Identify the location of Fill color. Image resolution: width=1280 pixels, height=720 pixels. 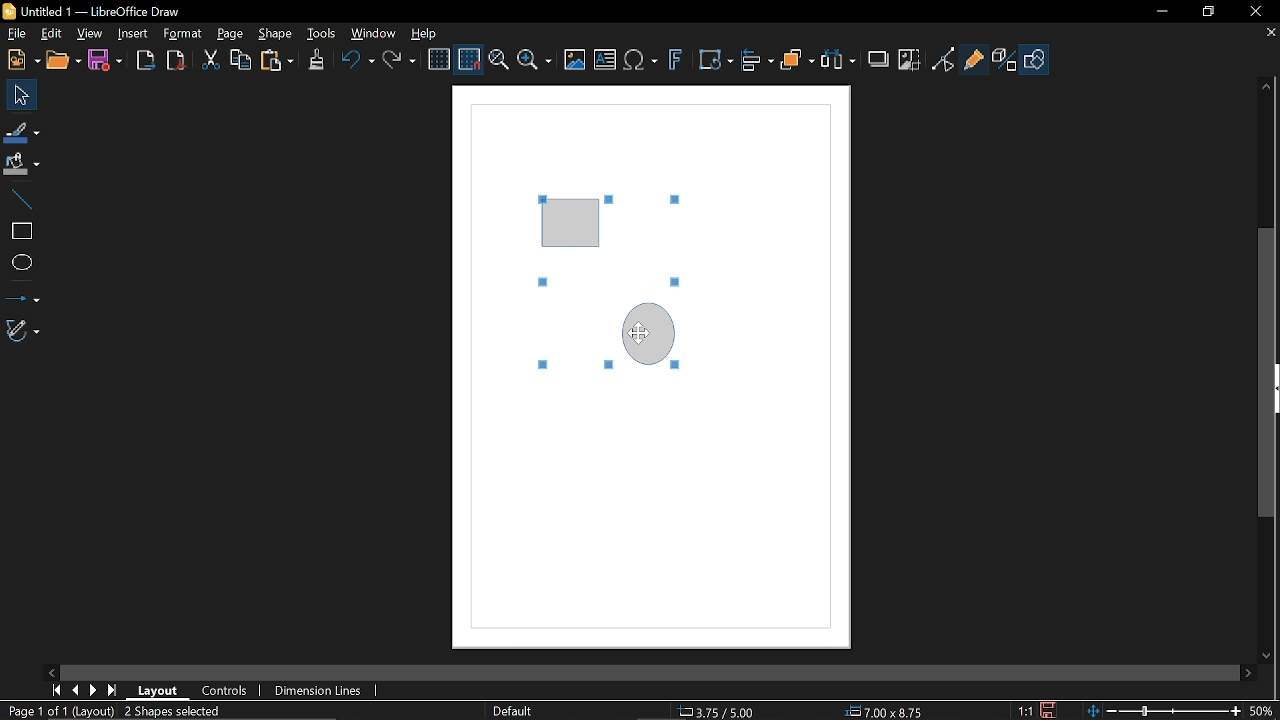
(20, 162).